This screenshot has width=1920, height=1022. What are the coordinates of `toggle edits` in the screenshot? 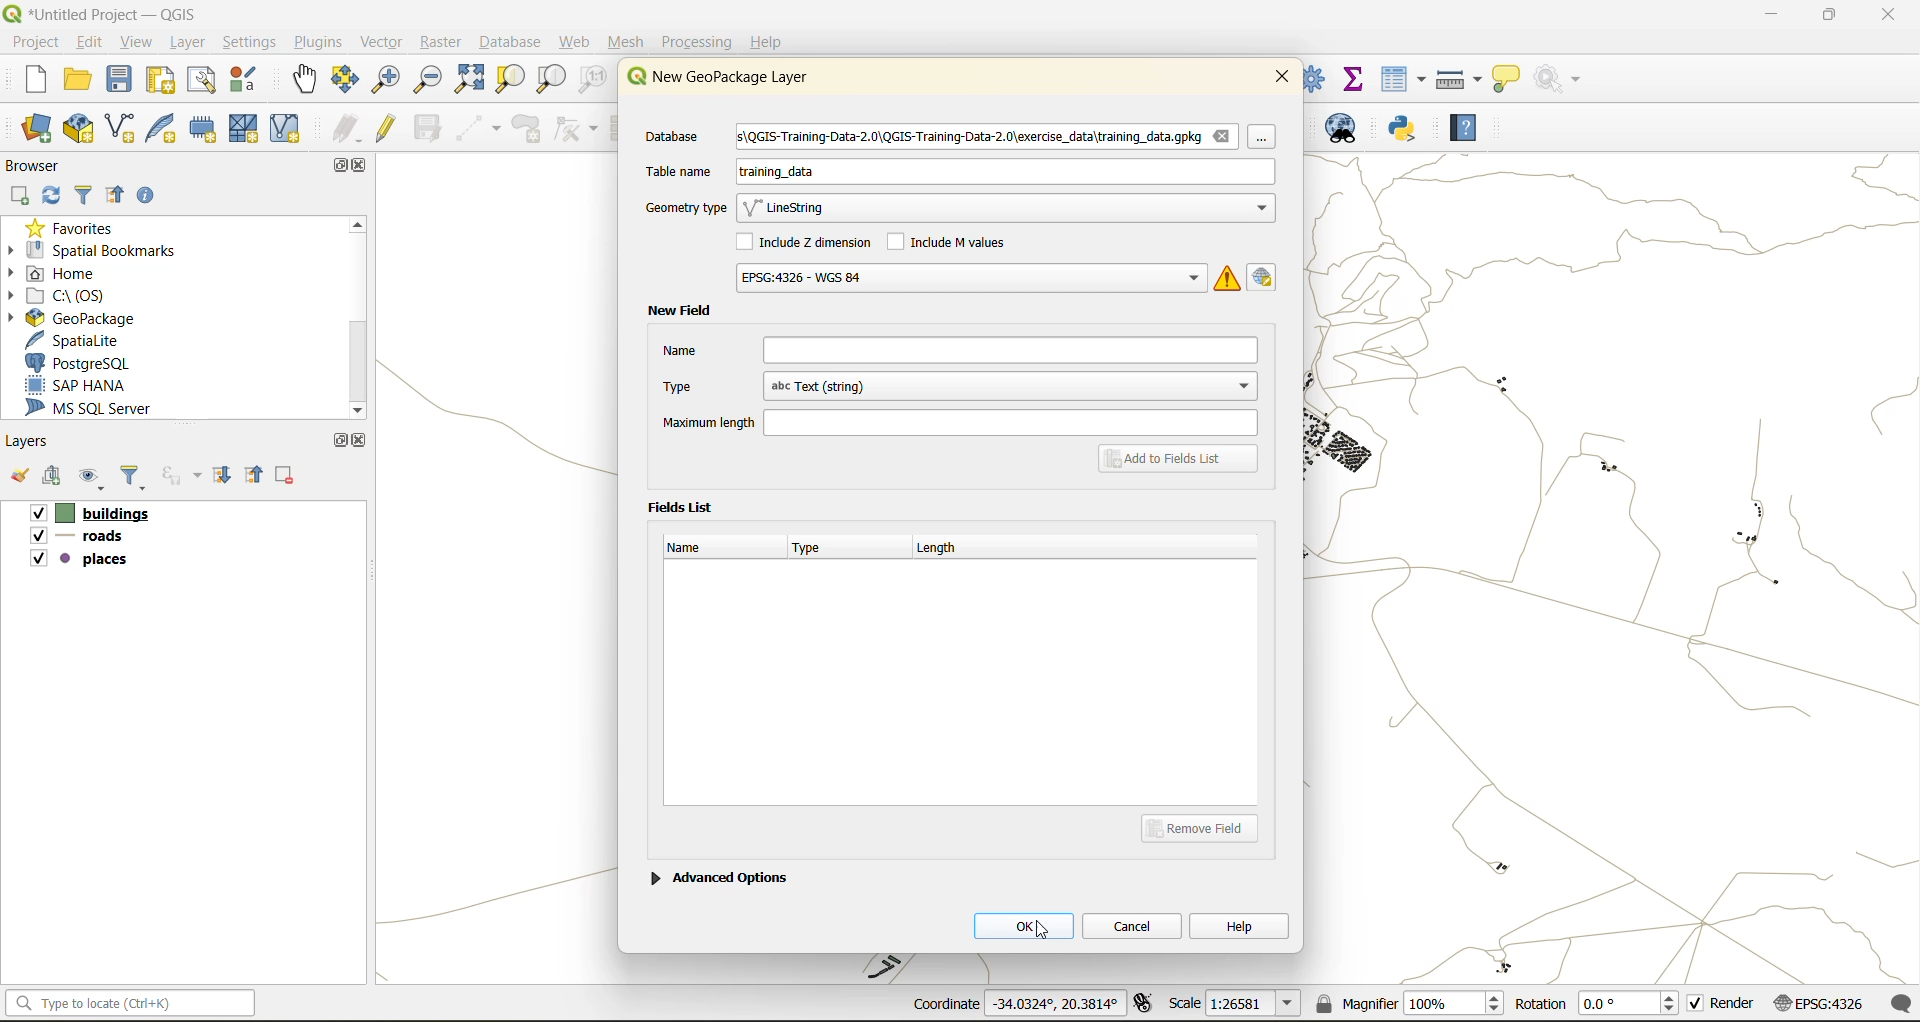 It's located at (387, 128).